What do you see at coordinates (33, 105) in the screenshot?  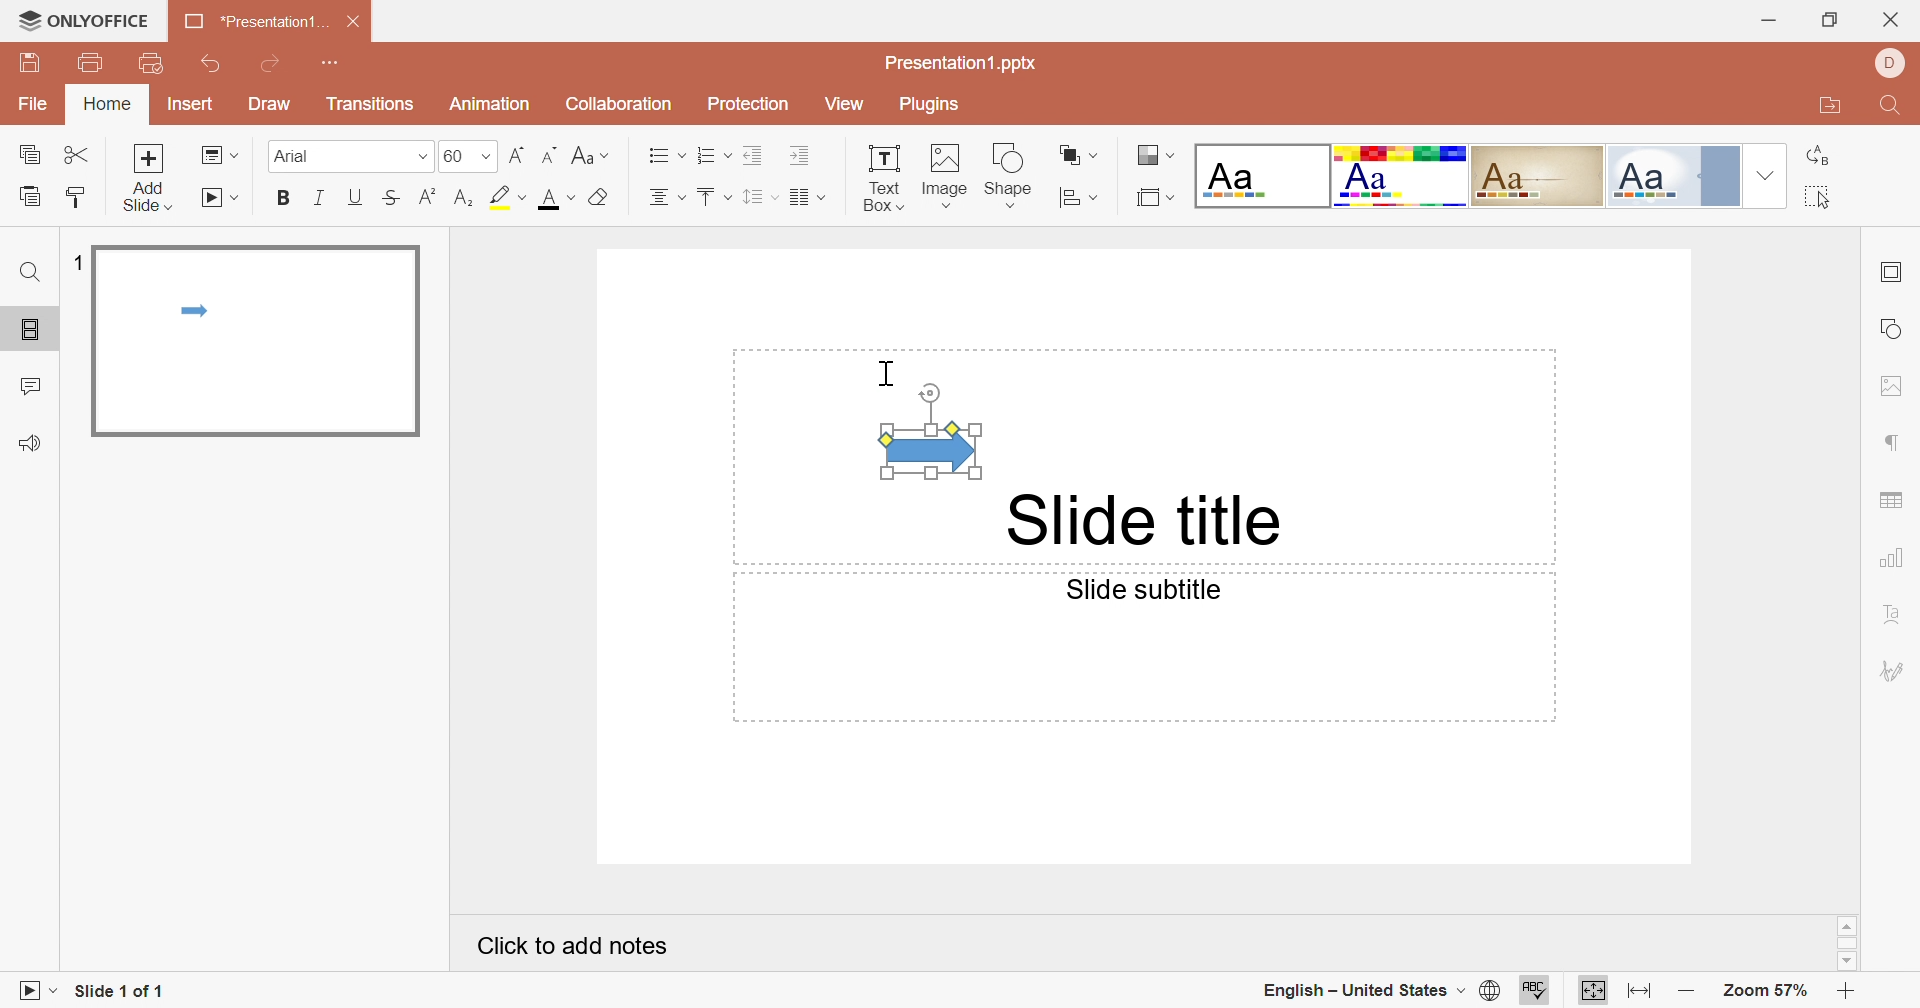 I see `File` at bounding box center [33, 105].